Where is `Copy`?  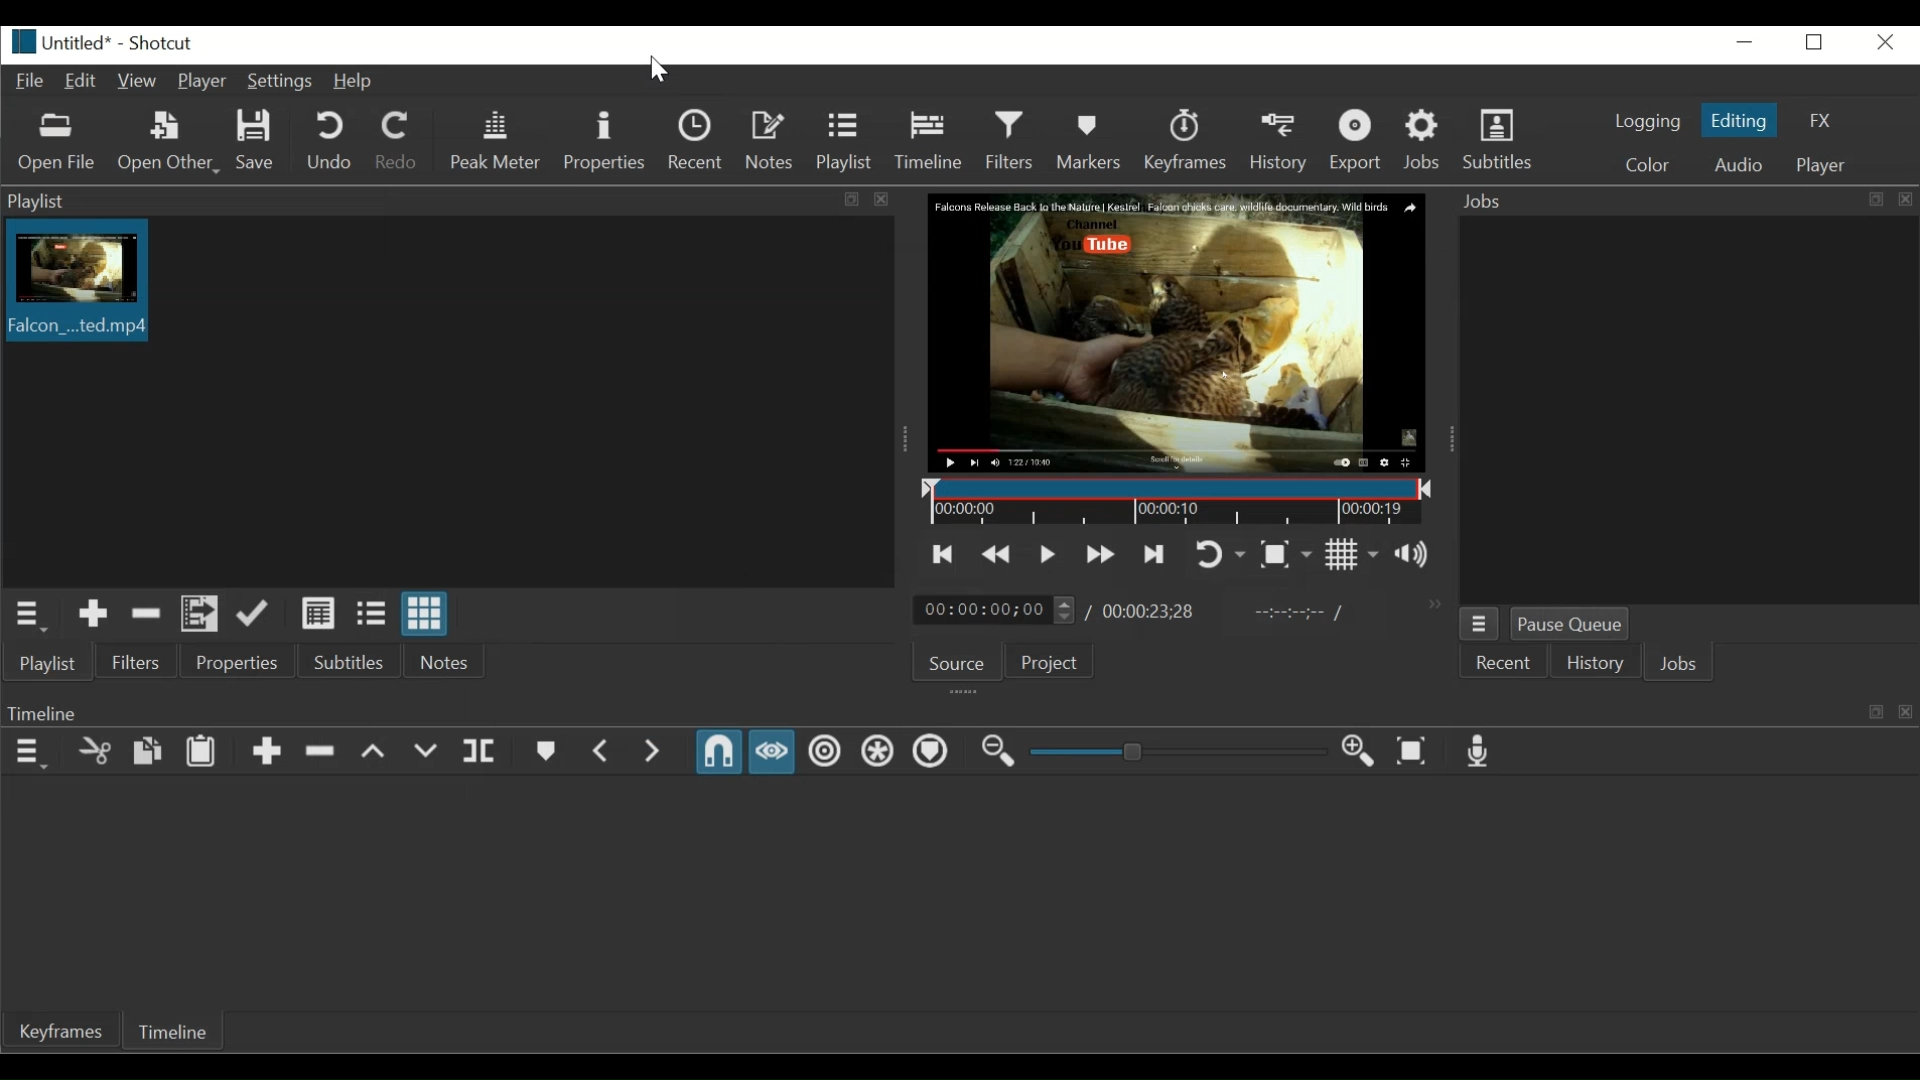 Copy is located at coordinates (147, 752).